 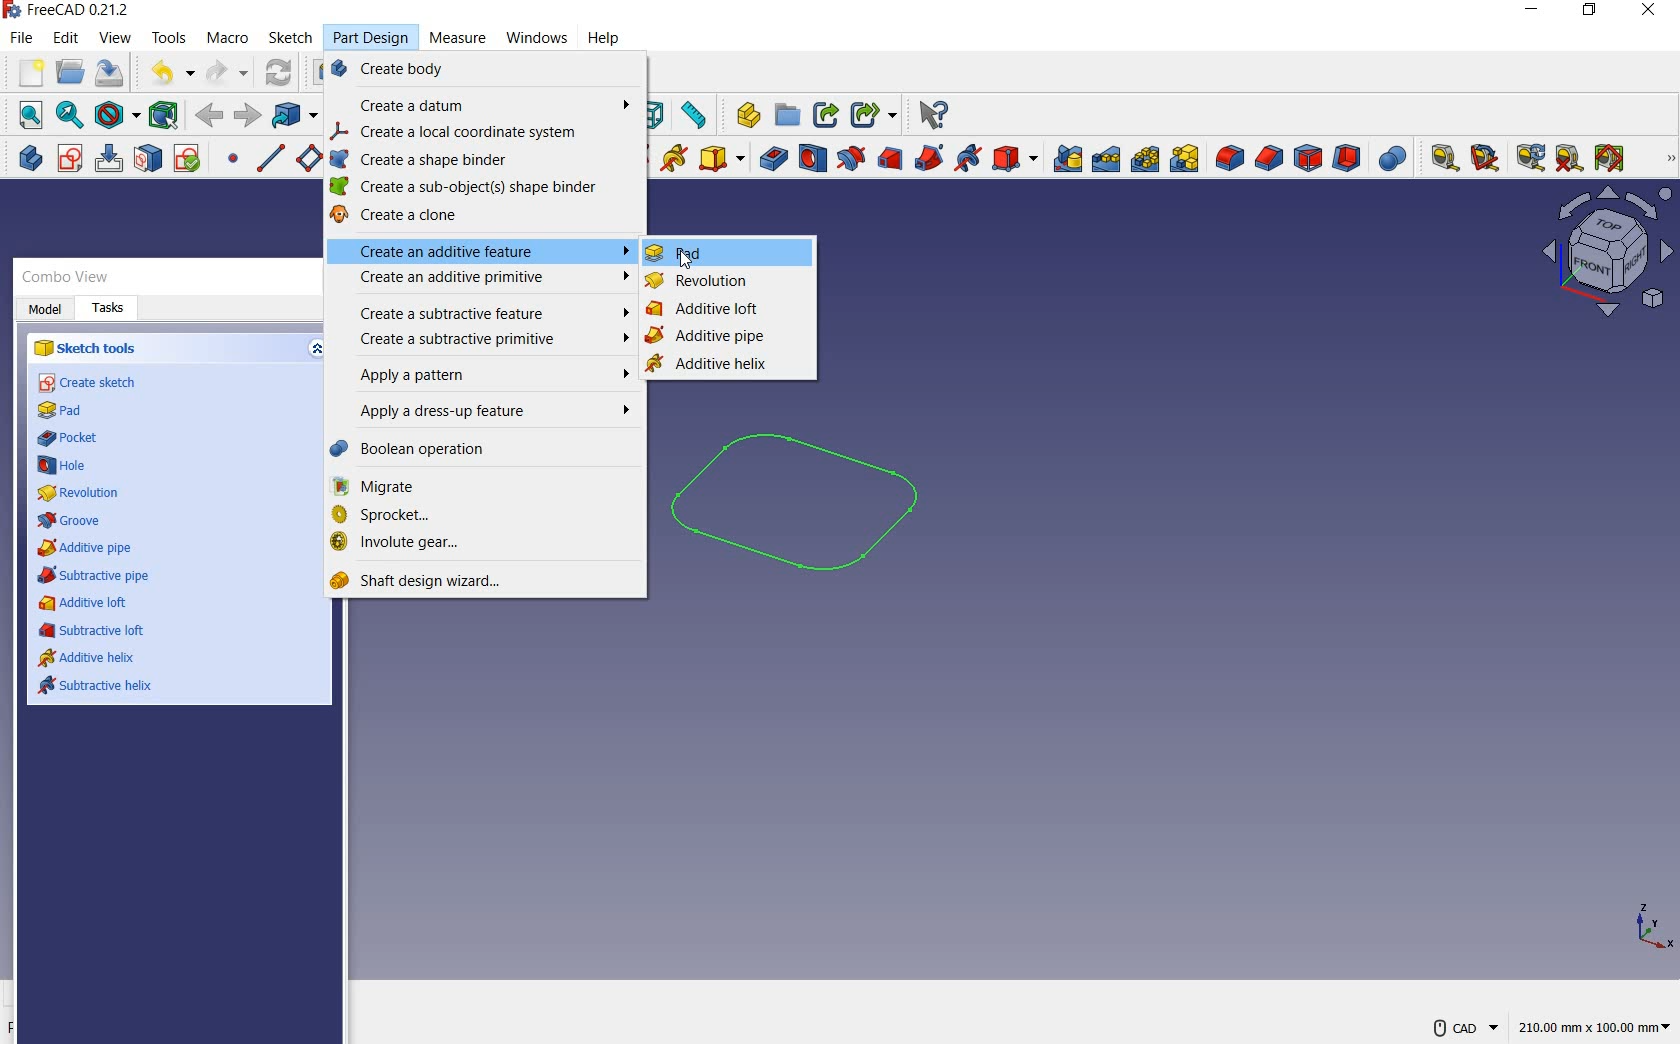 I want to click on Tasks, so click(x=109, y=307).